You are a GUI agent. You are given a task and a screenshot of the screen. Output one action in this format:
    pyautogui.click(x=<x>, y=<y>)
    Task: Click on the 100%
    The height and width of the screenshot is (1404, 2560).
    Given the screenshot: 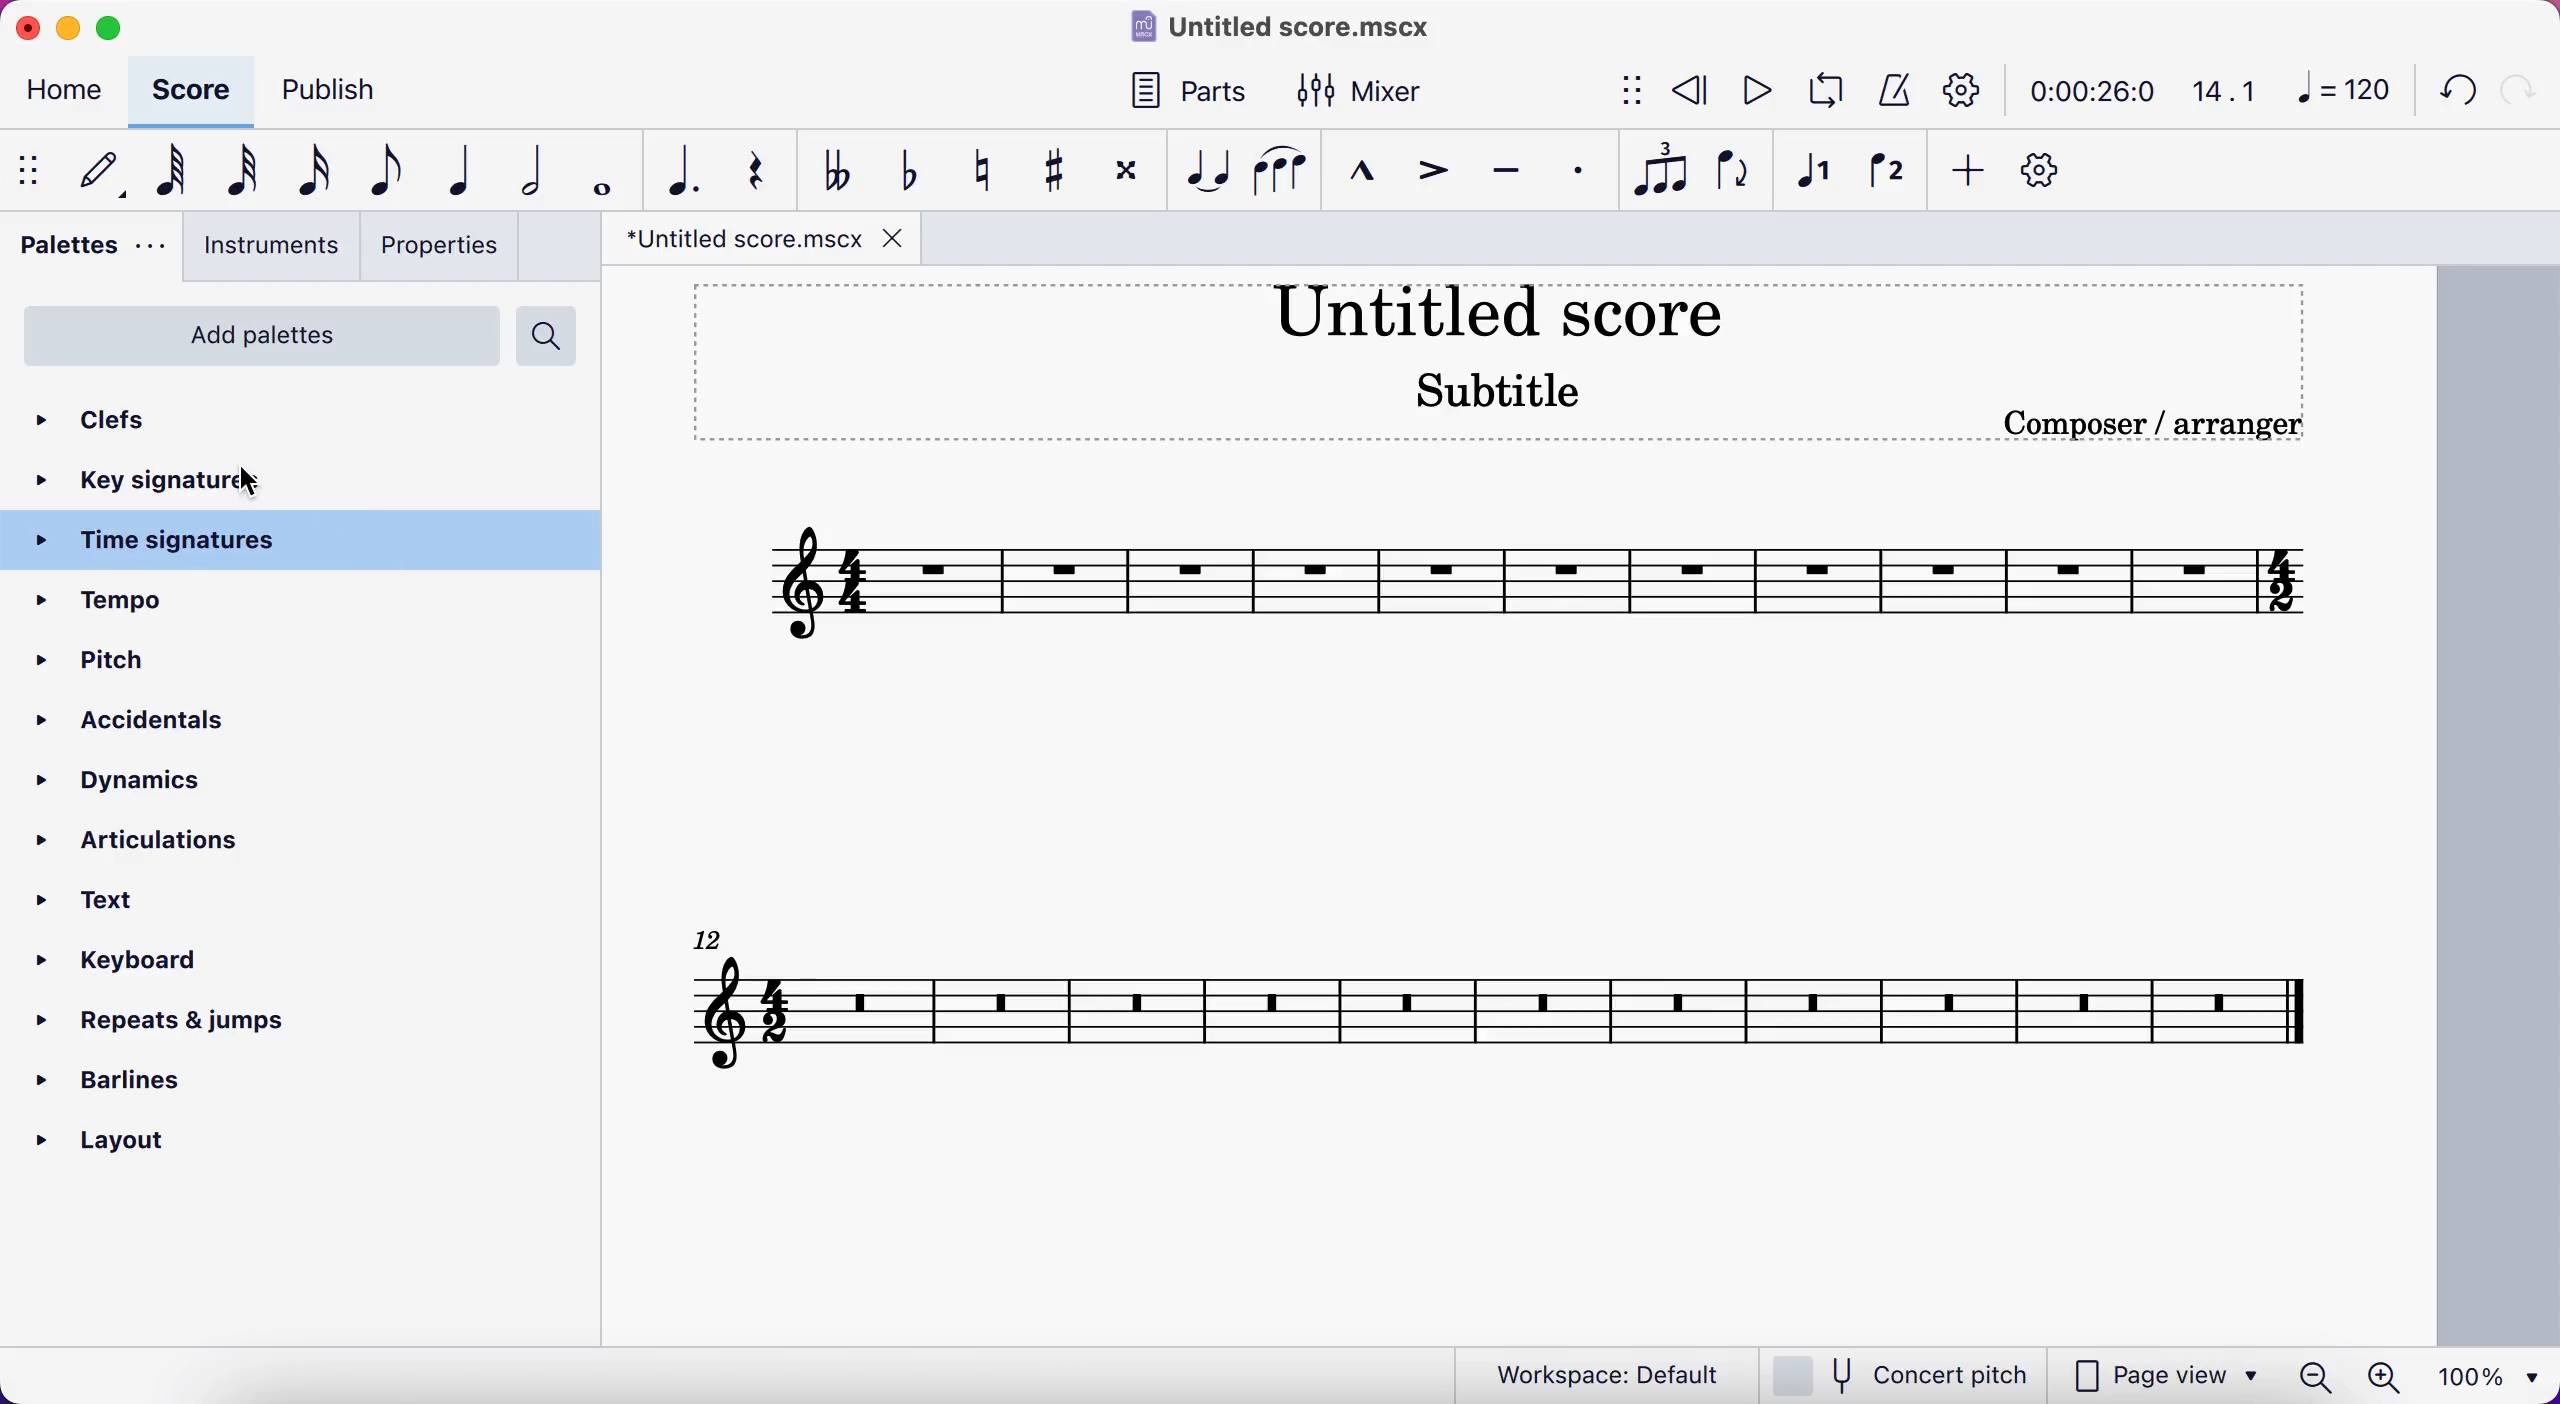 What is the action you would take?
    pyautogui.click(x=2493, y=1376)
    